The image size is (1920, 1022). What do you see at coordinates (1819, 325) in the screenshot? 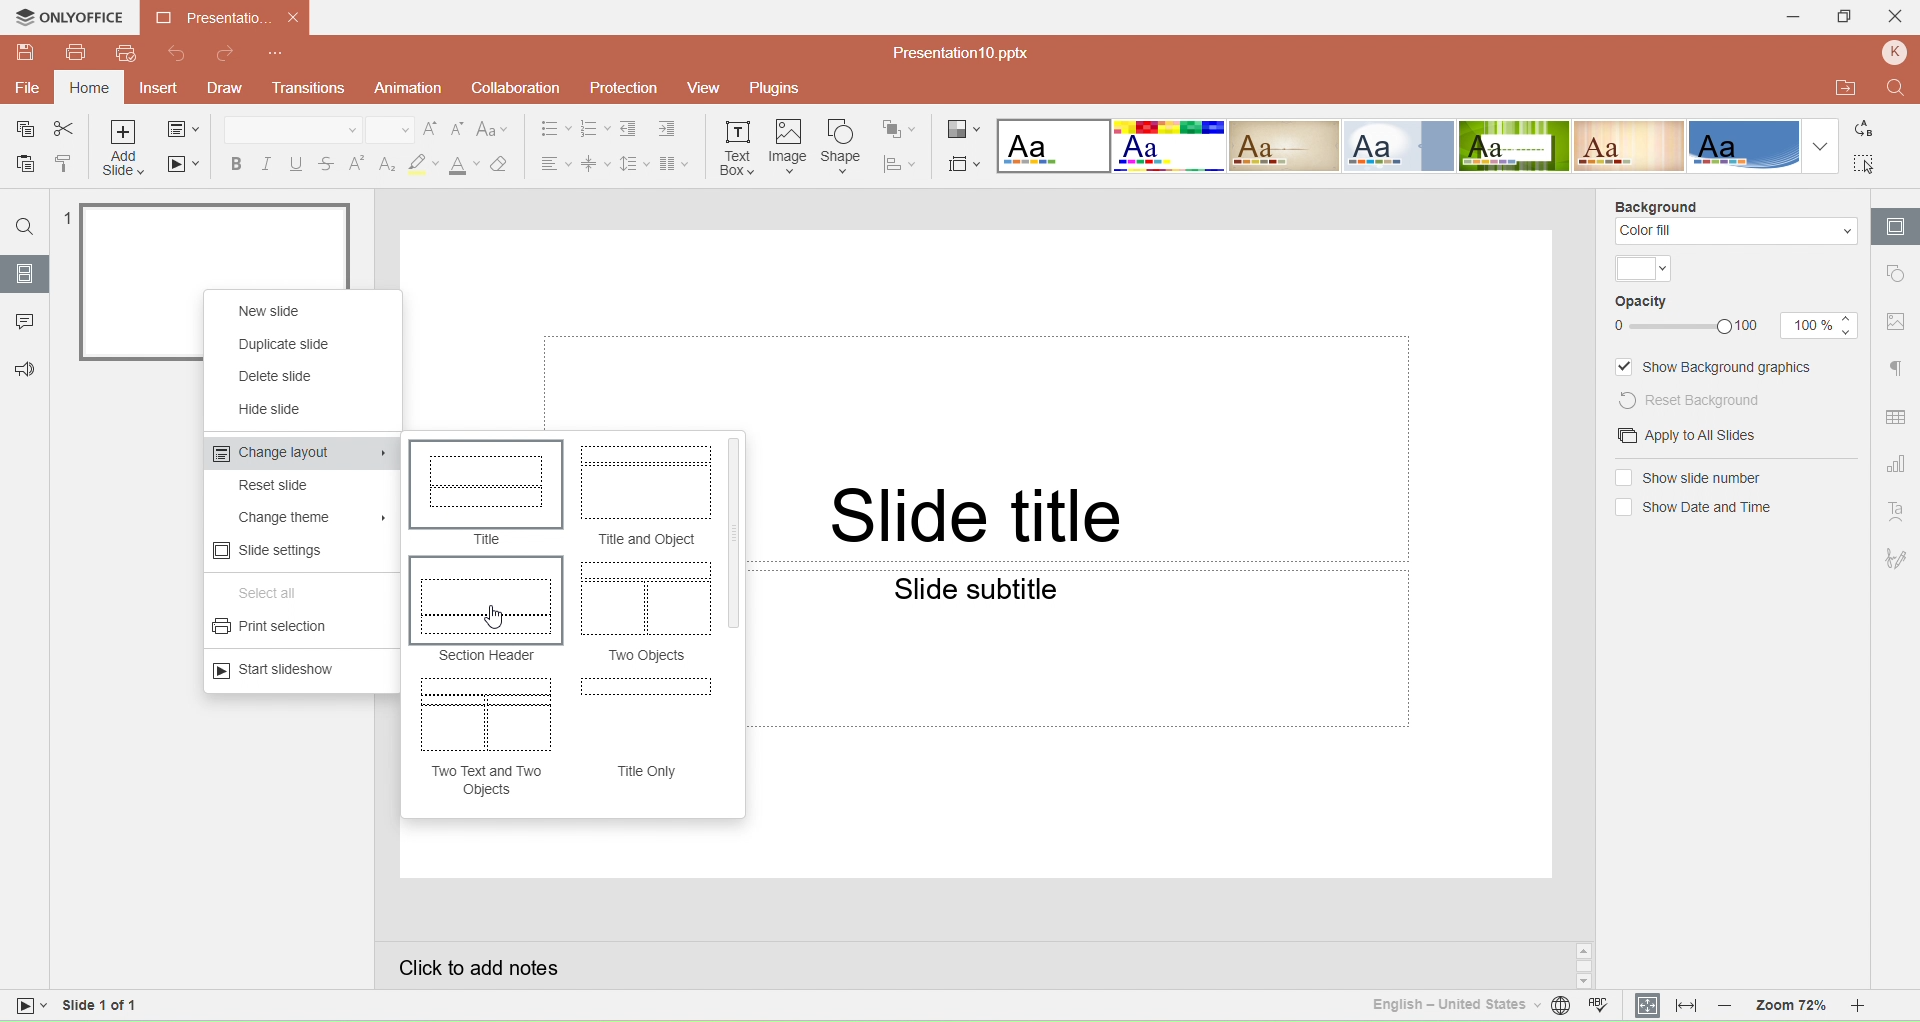
I see `Opacity size` at bounding box center [1819, 325].